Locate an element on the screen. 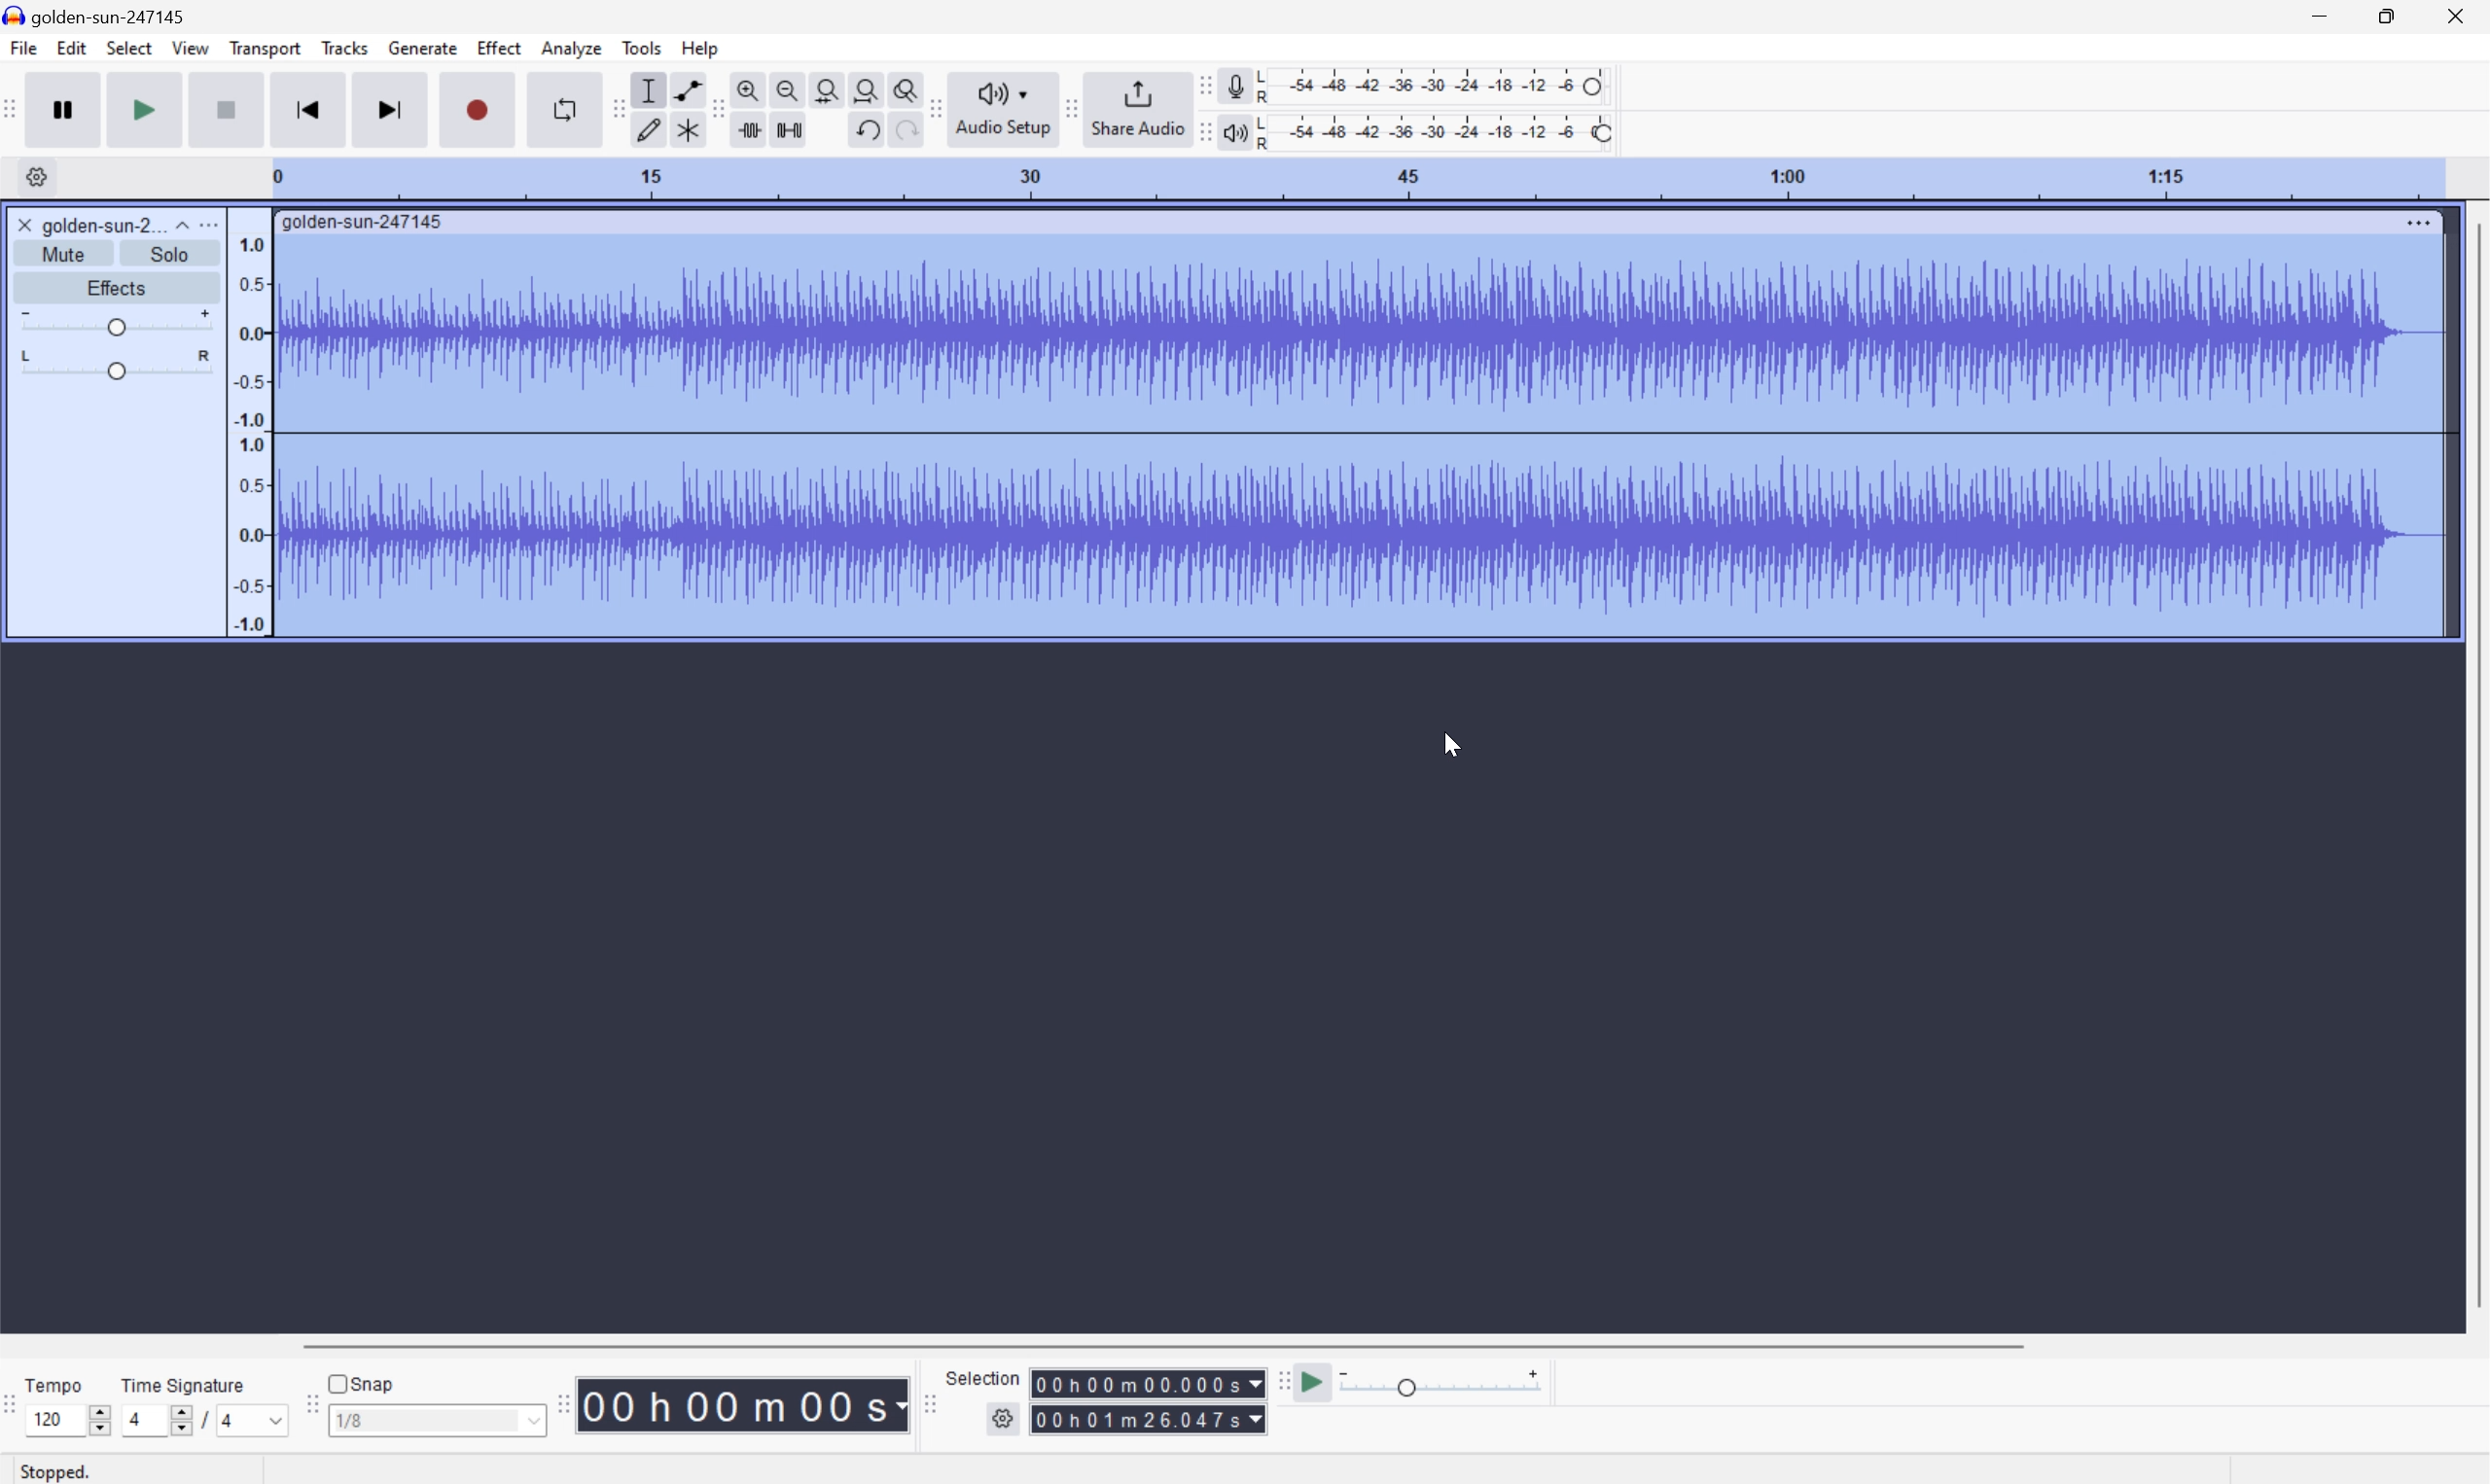  Audacity share audio toolbar is located at coordinates (1072, 110).